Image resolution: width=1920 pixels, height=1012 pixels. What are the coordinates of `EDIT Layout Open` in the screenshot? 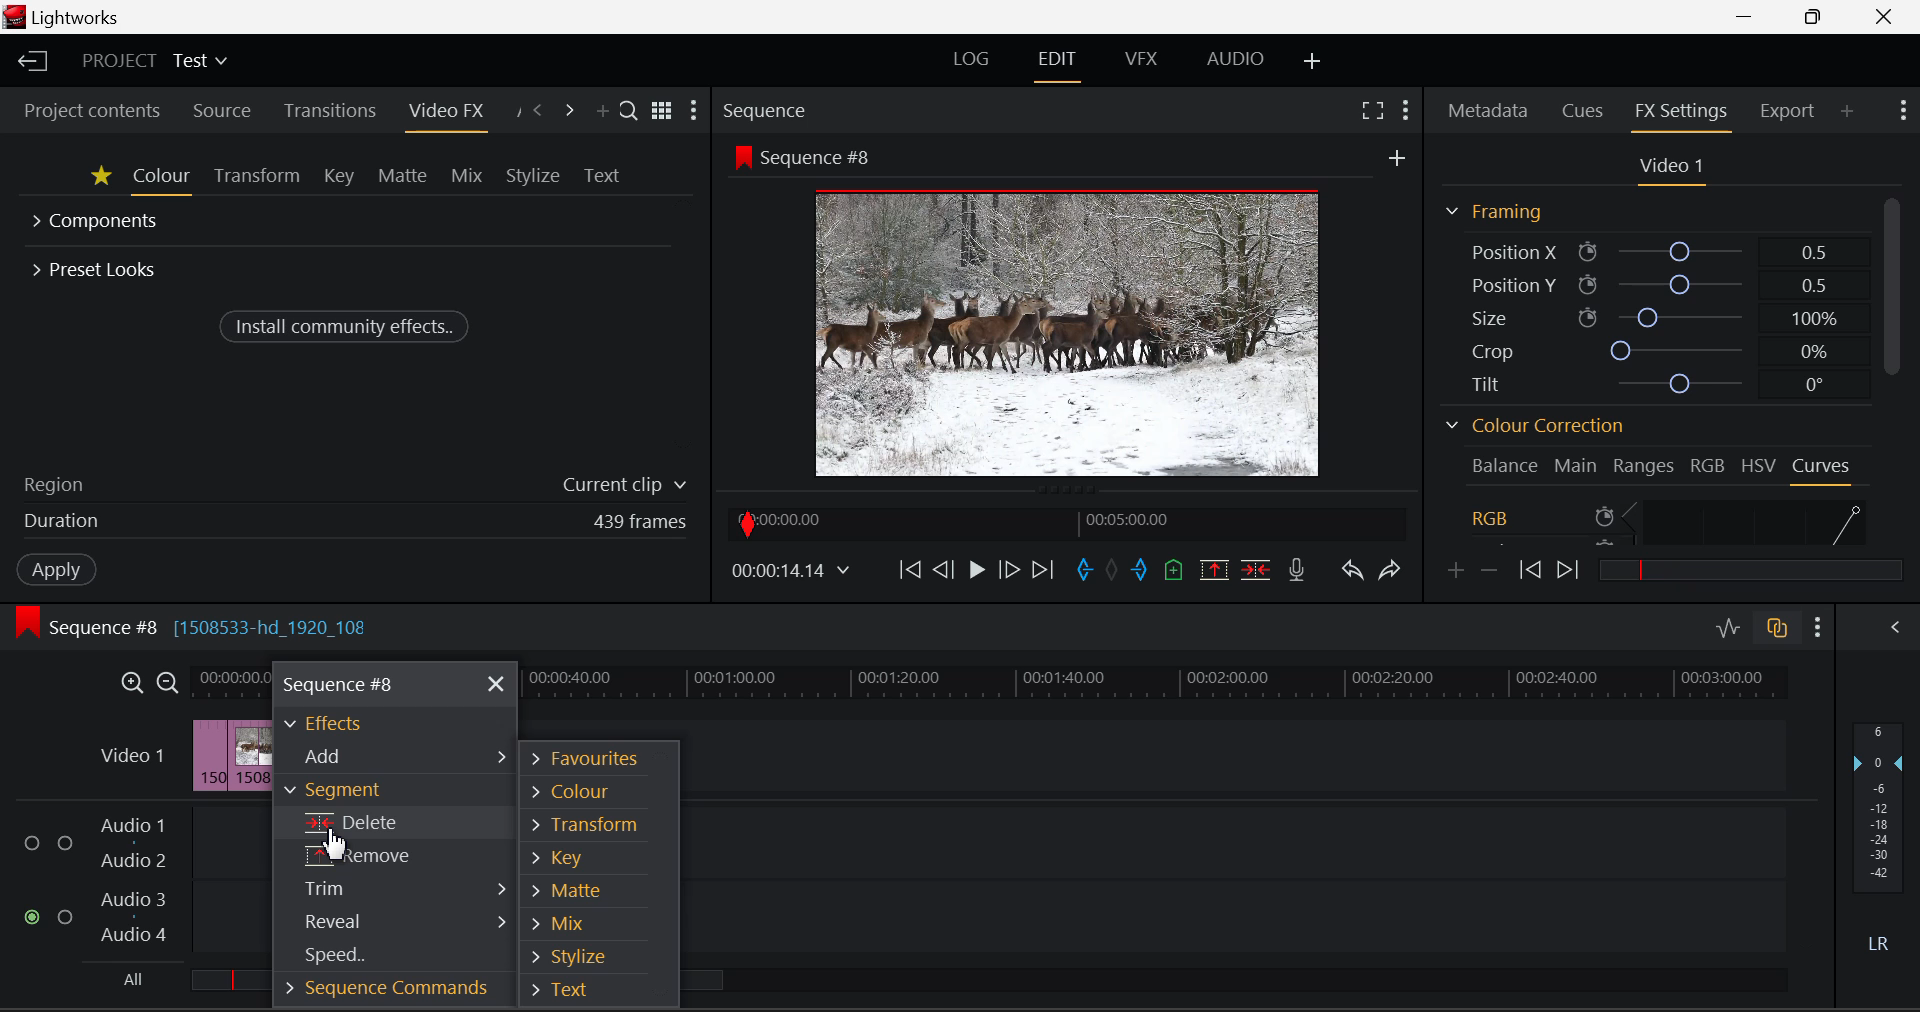 It's located at (1060, 61).